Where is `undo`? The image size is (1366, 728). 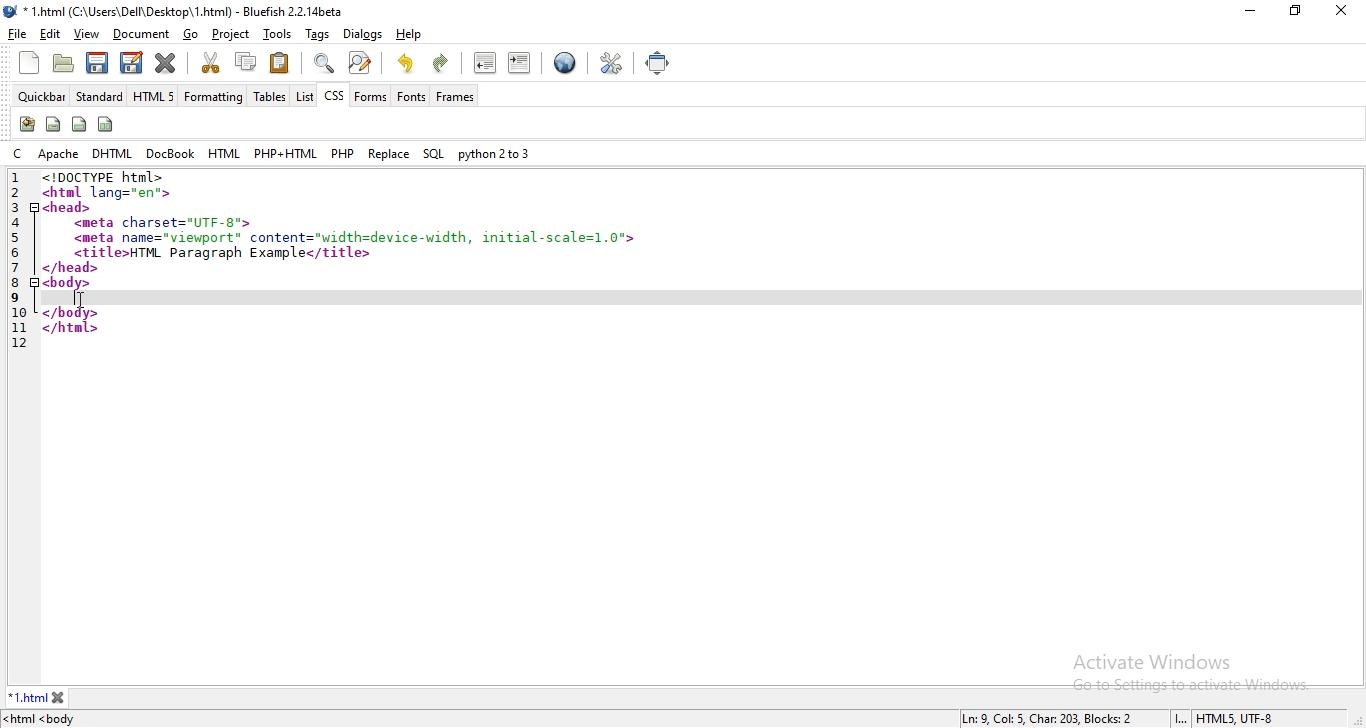
undo is located at coordinates (405, 61).